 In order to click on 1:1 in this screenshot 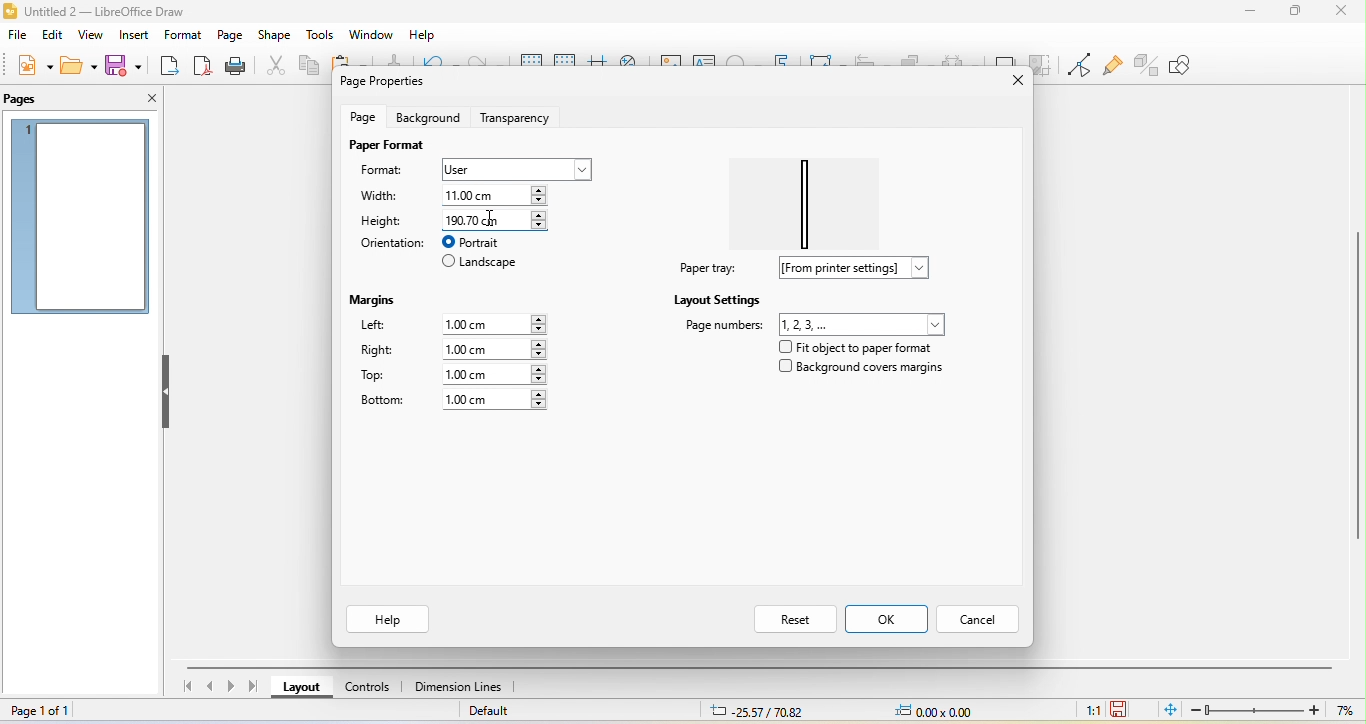, I will do `click(1089, 709)`.